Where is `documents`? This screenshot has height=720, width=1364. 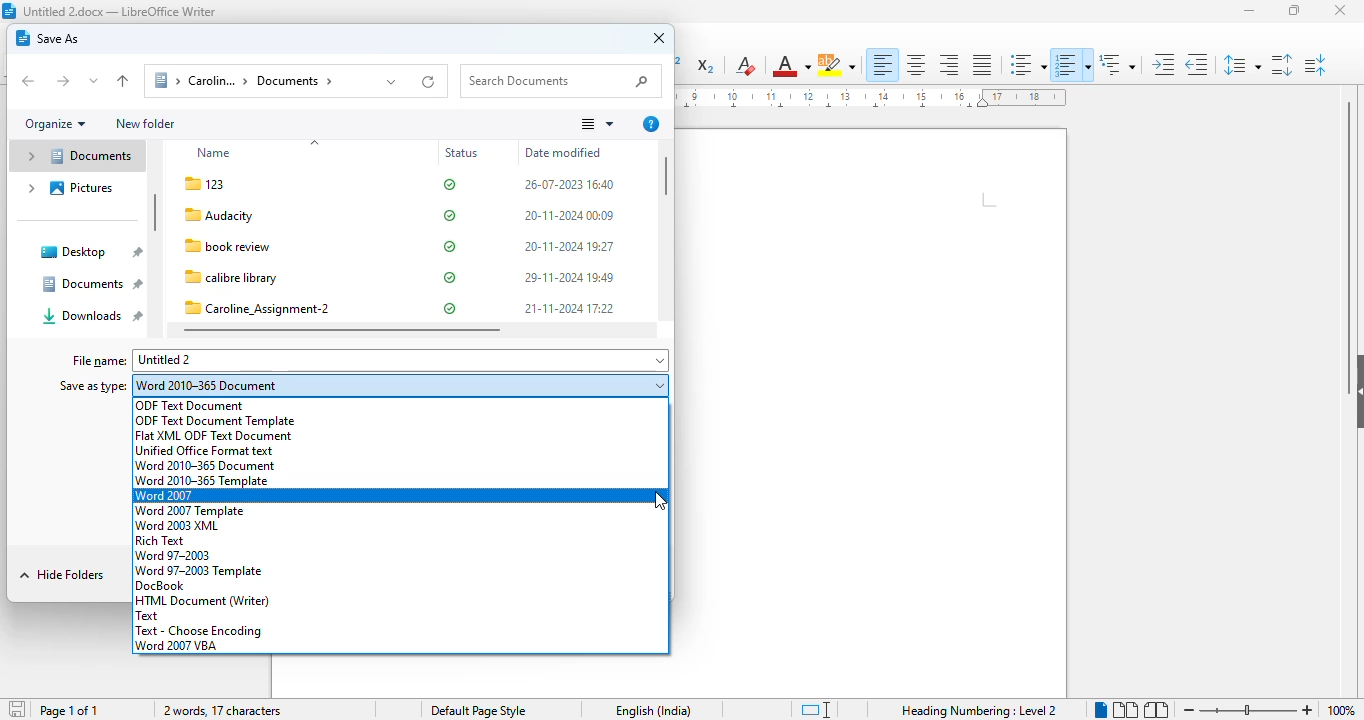 documents is located at coordinates (75, 156).